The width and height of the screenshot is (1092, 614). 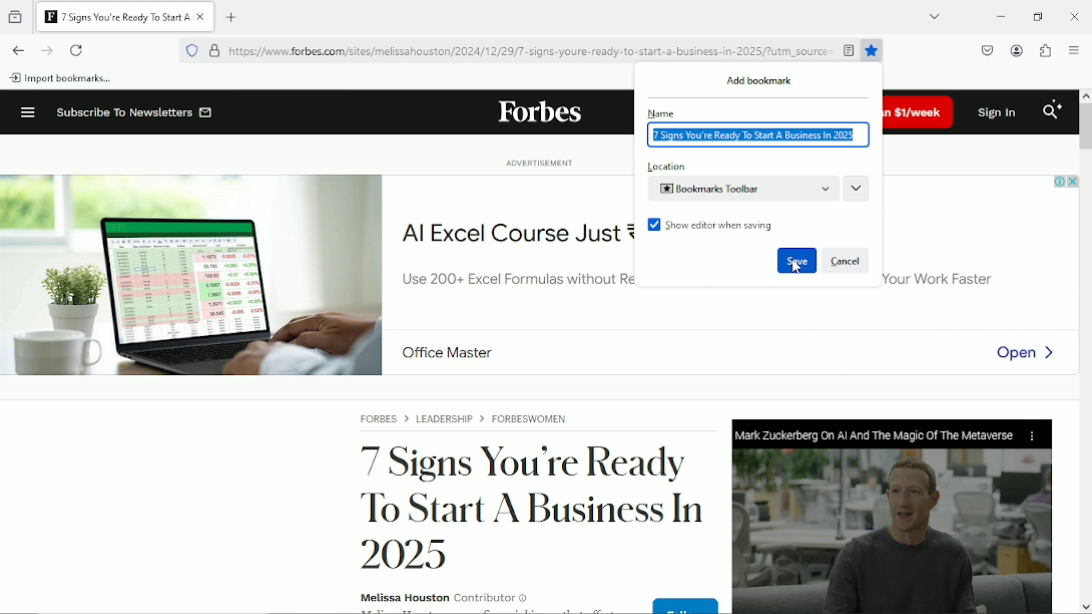 I want to click on Close, so click(x=1076, y=16).